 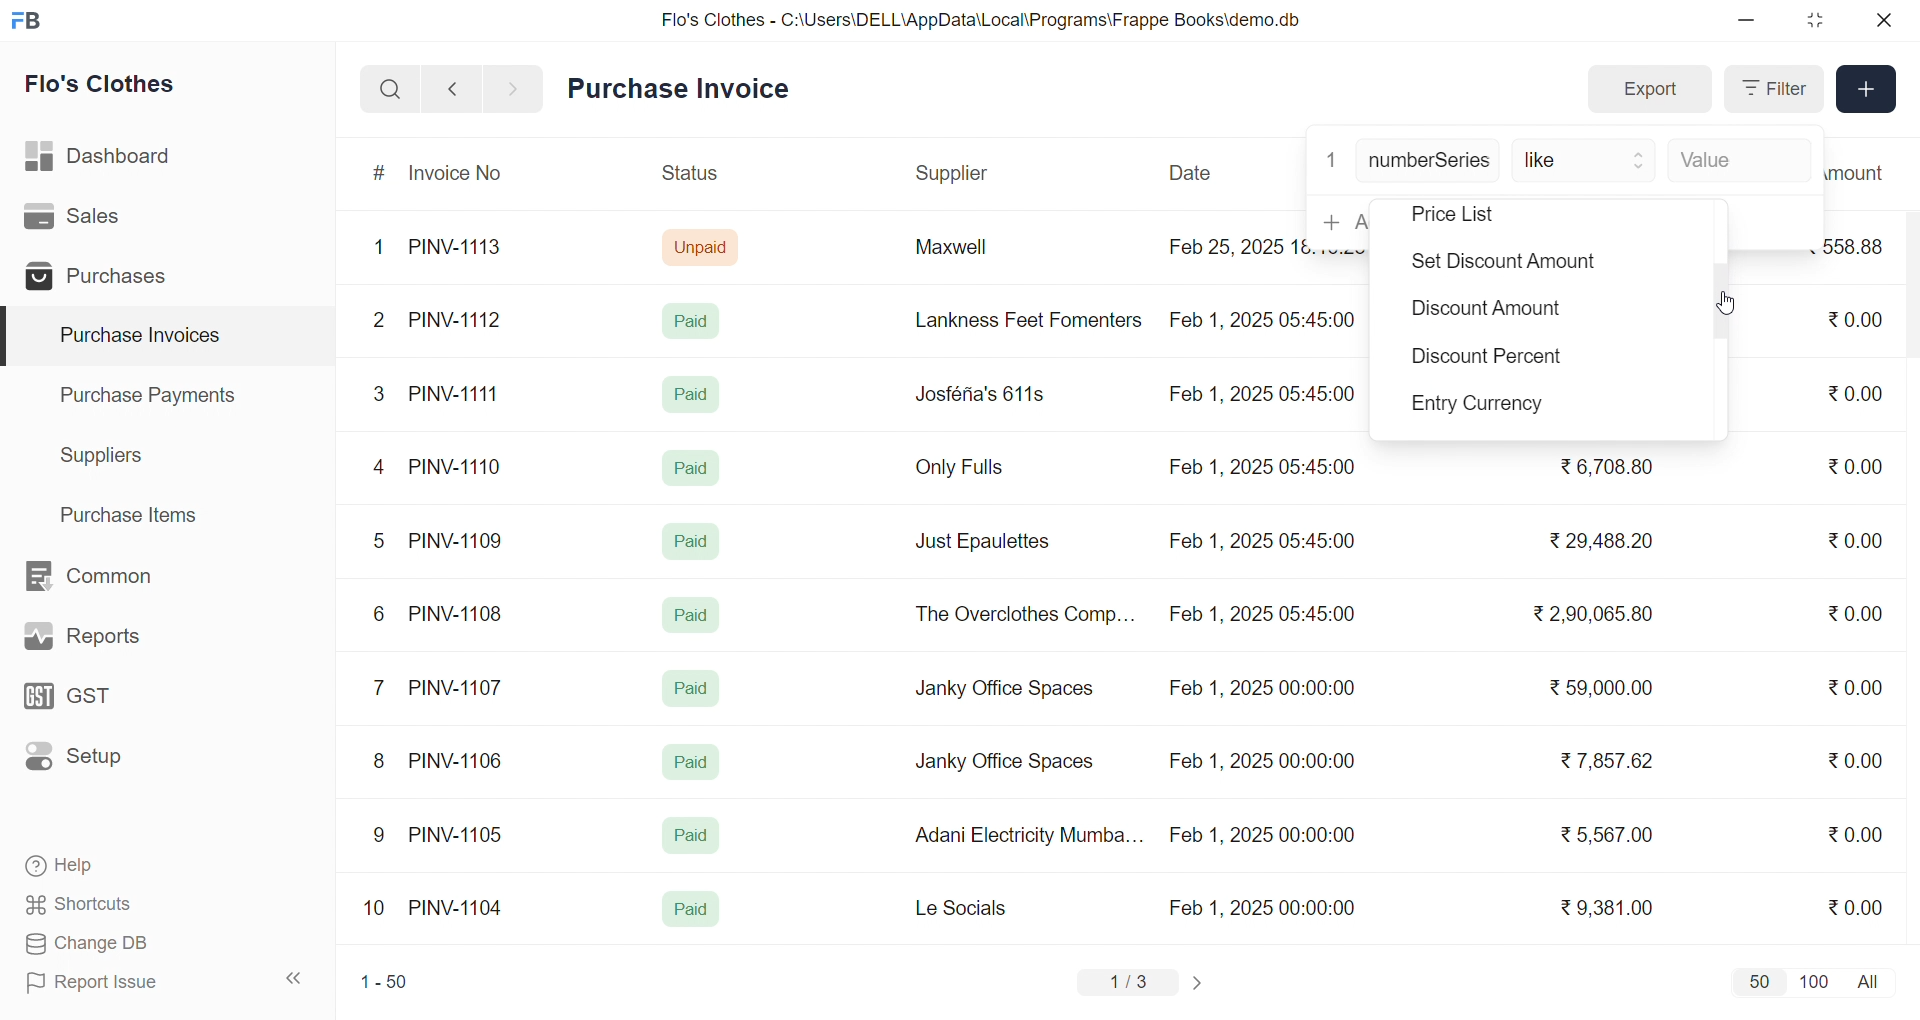 What do you see at coordinates (1814, 20) in the screenshot?
I see `resize` at bounding box center [1814, 20].